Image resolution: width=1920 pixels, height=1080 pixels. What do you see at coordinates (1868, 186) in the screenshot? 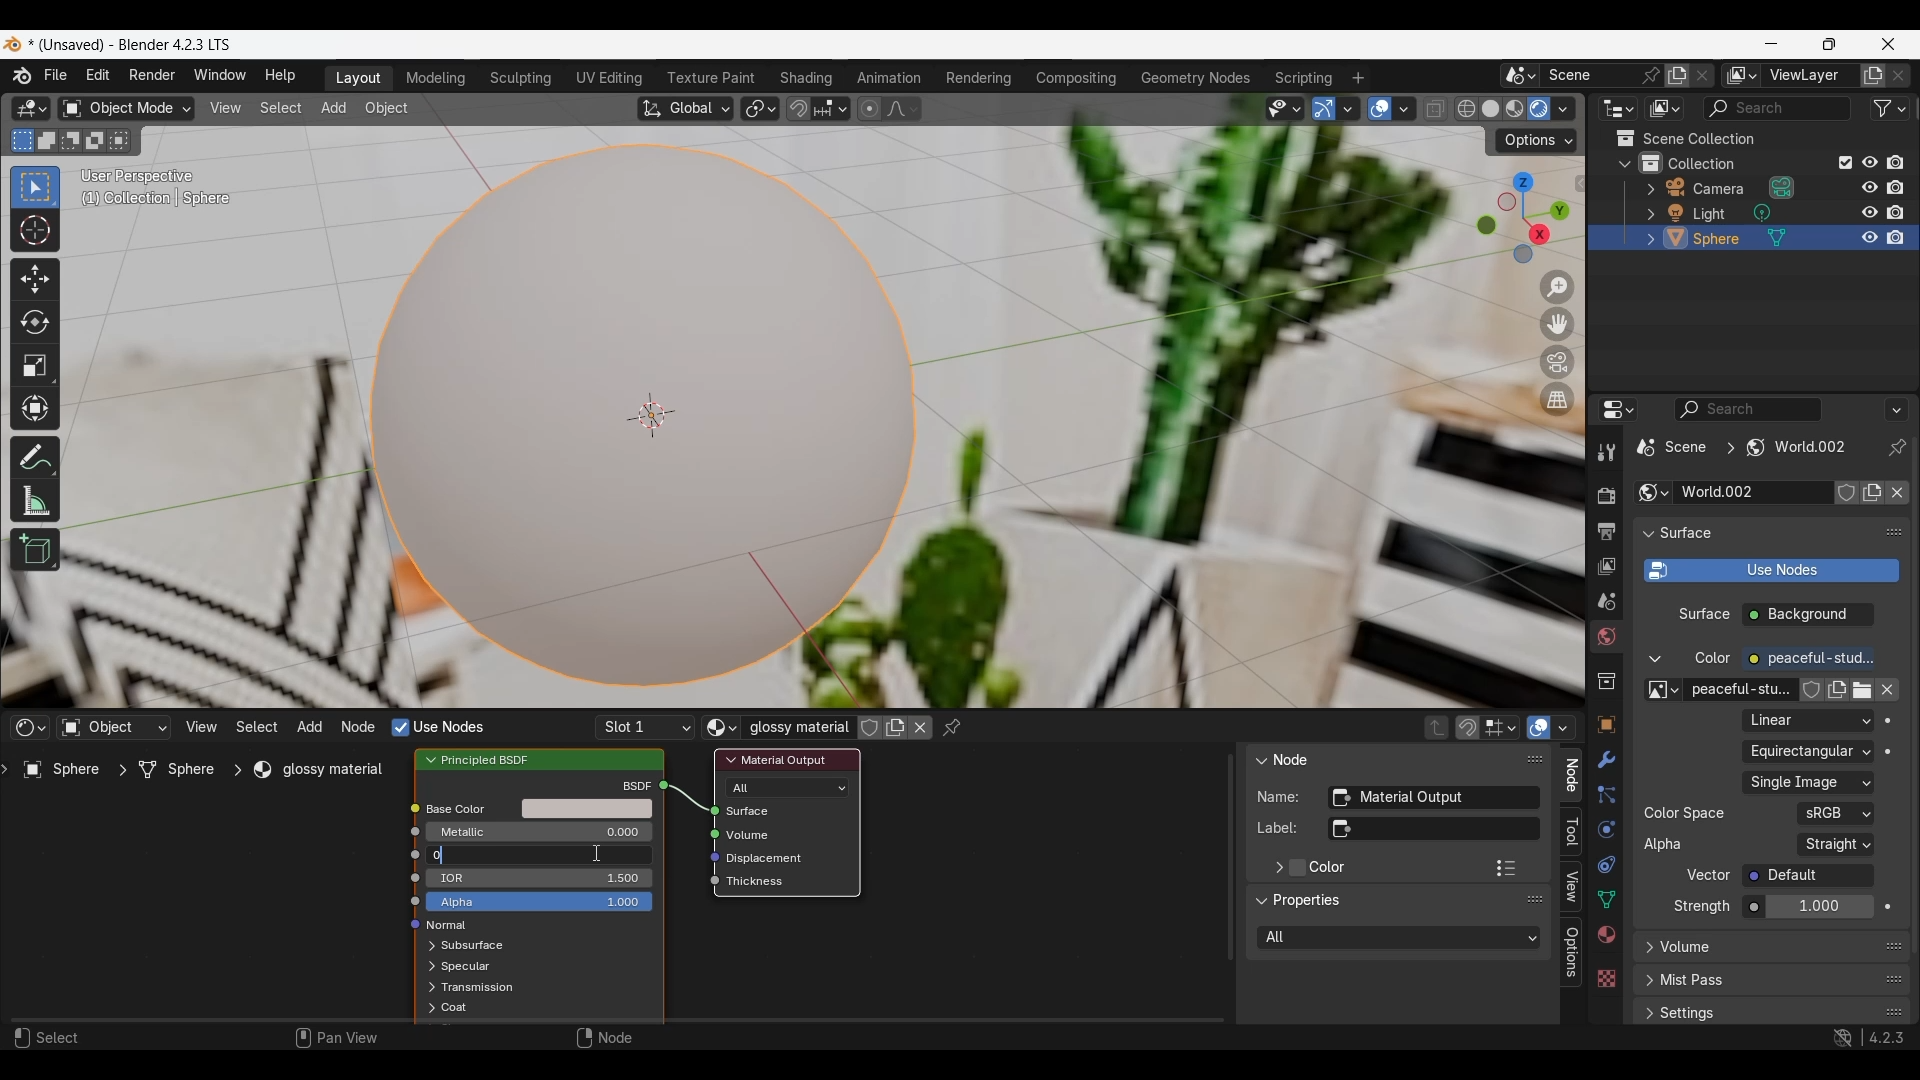
I see `respectively hide in viewport` at bounding box center [1868, 186].